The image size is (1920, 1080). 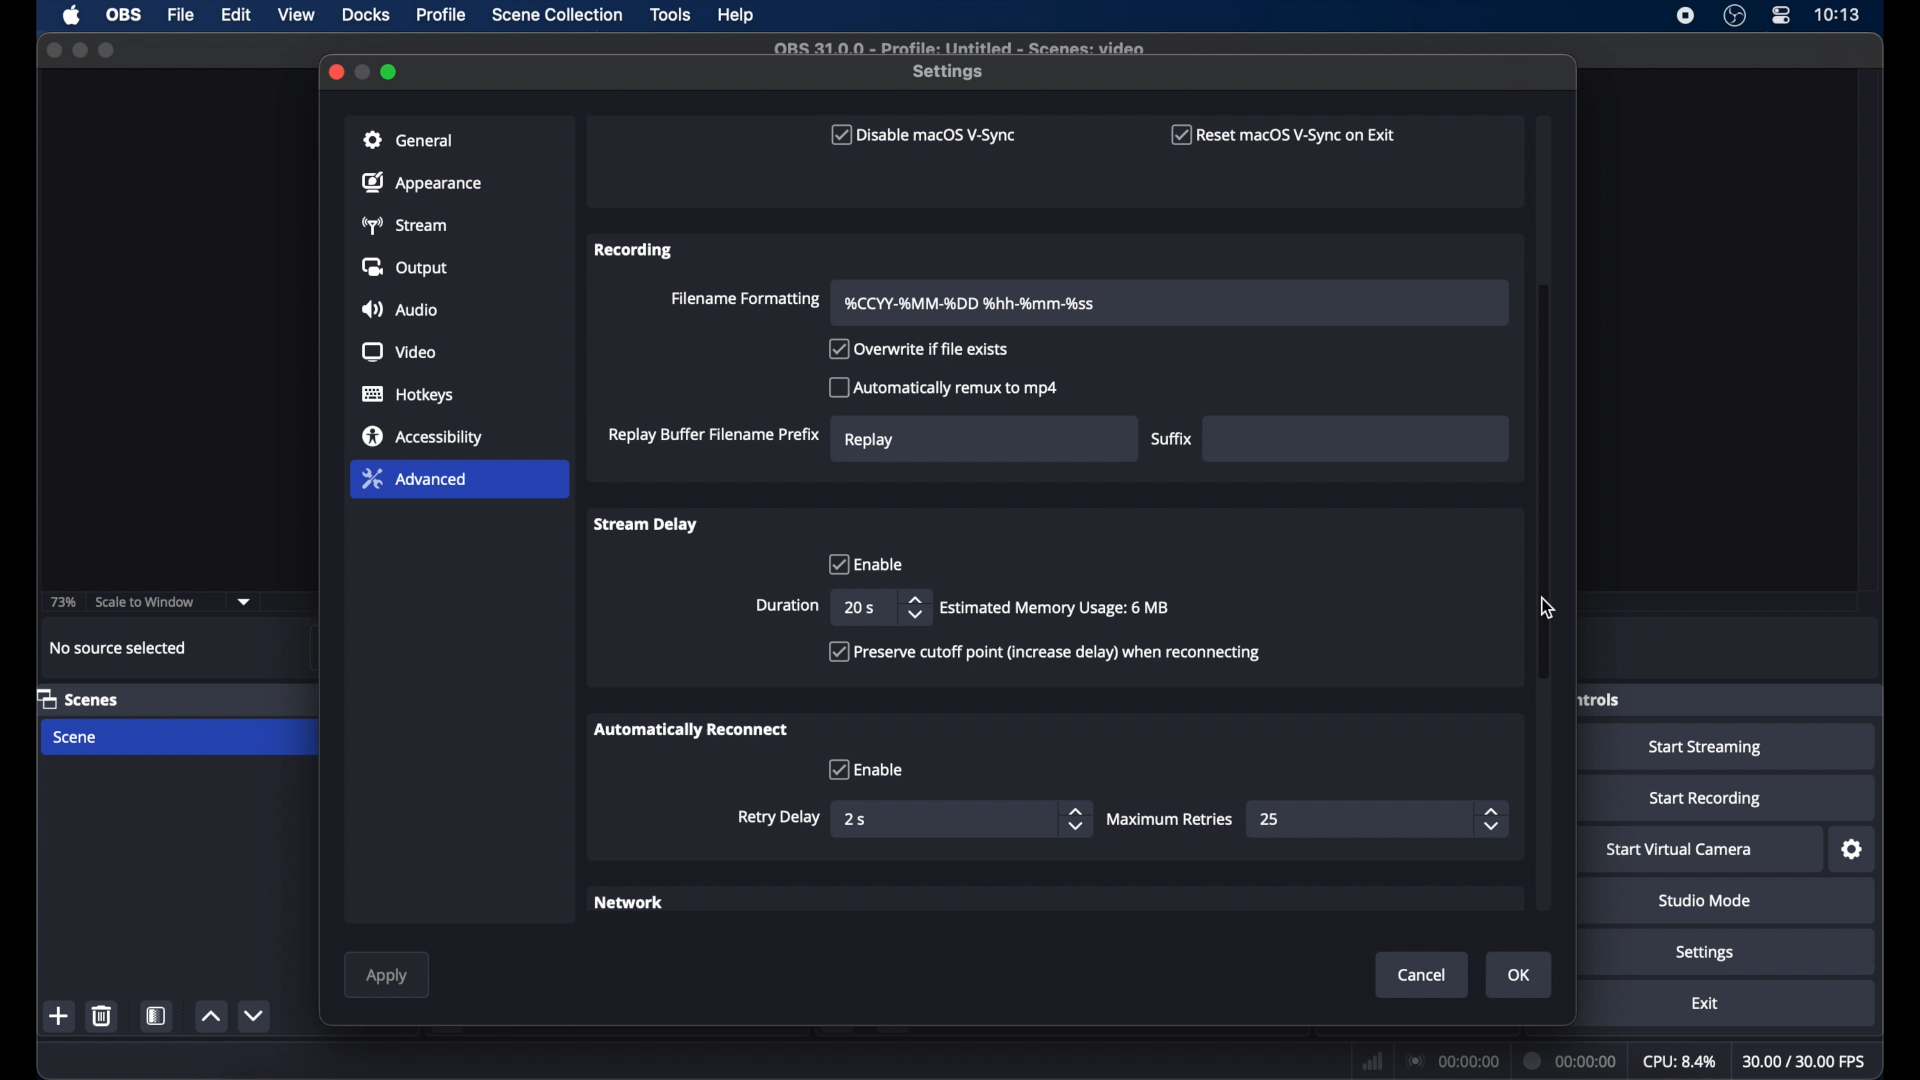 What do you see at coordinates (1706, 799) in the screenshot?
I see `start recording` at bounding box center [1706, 799].